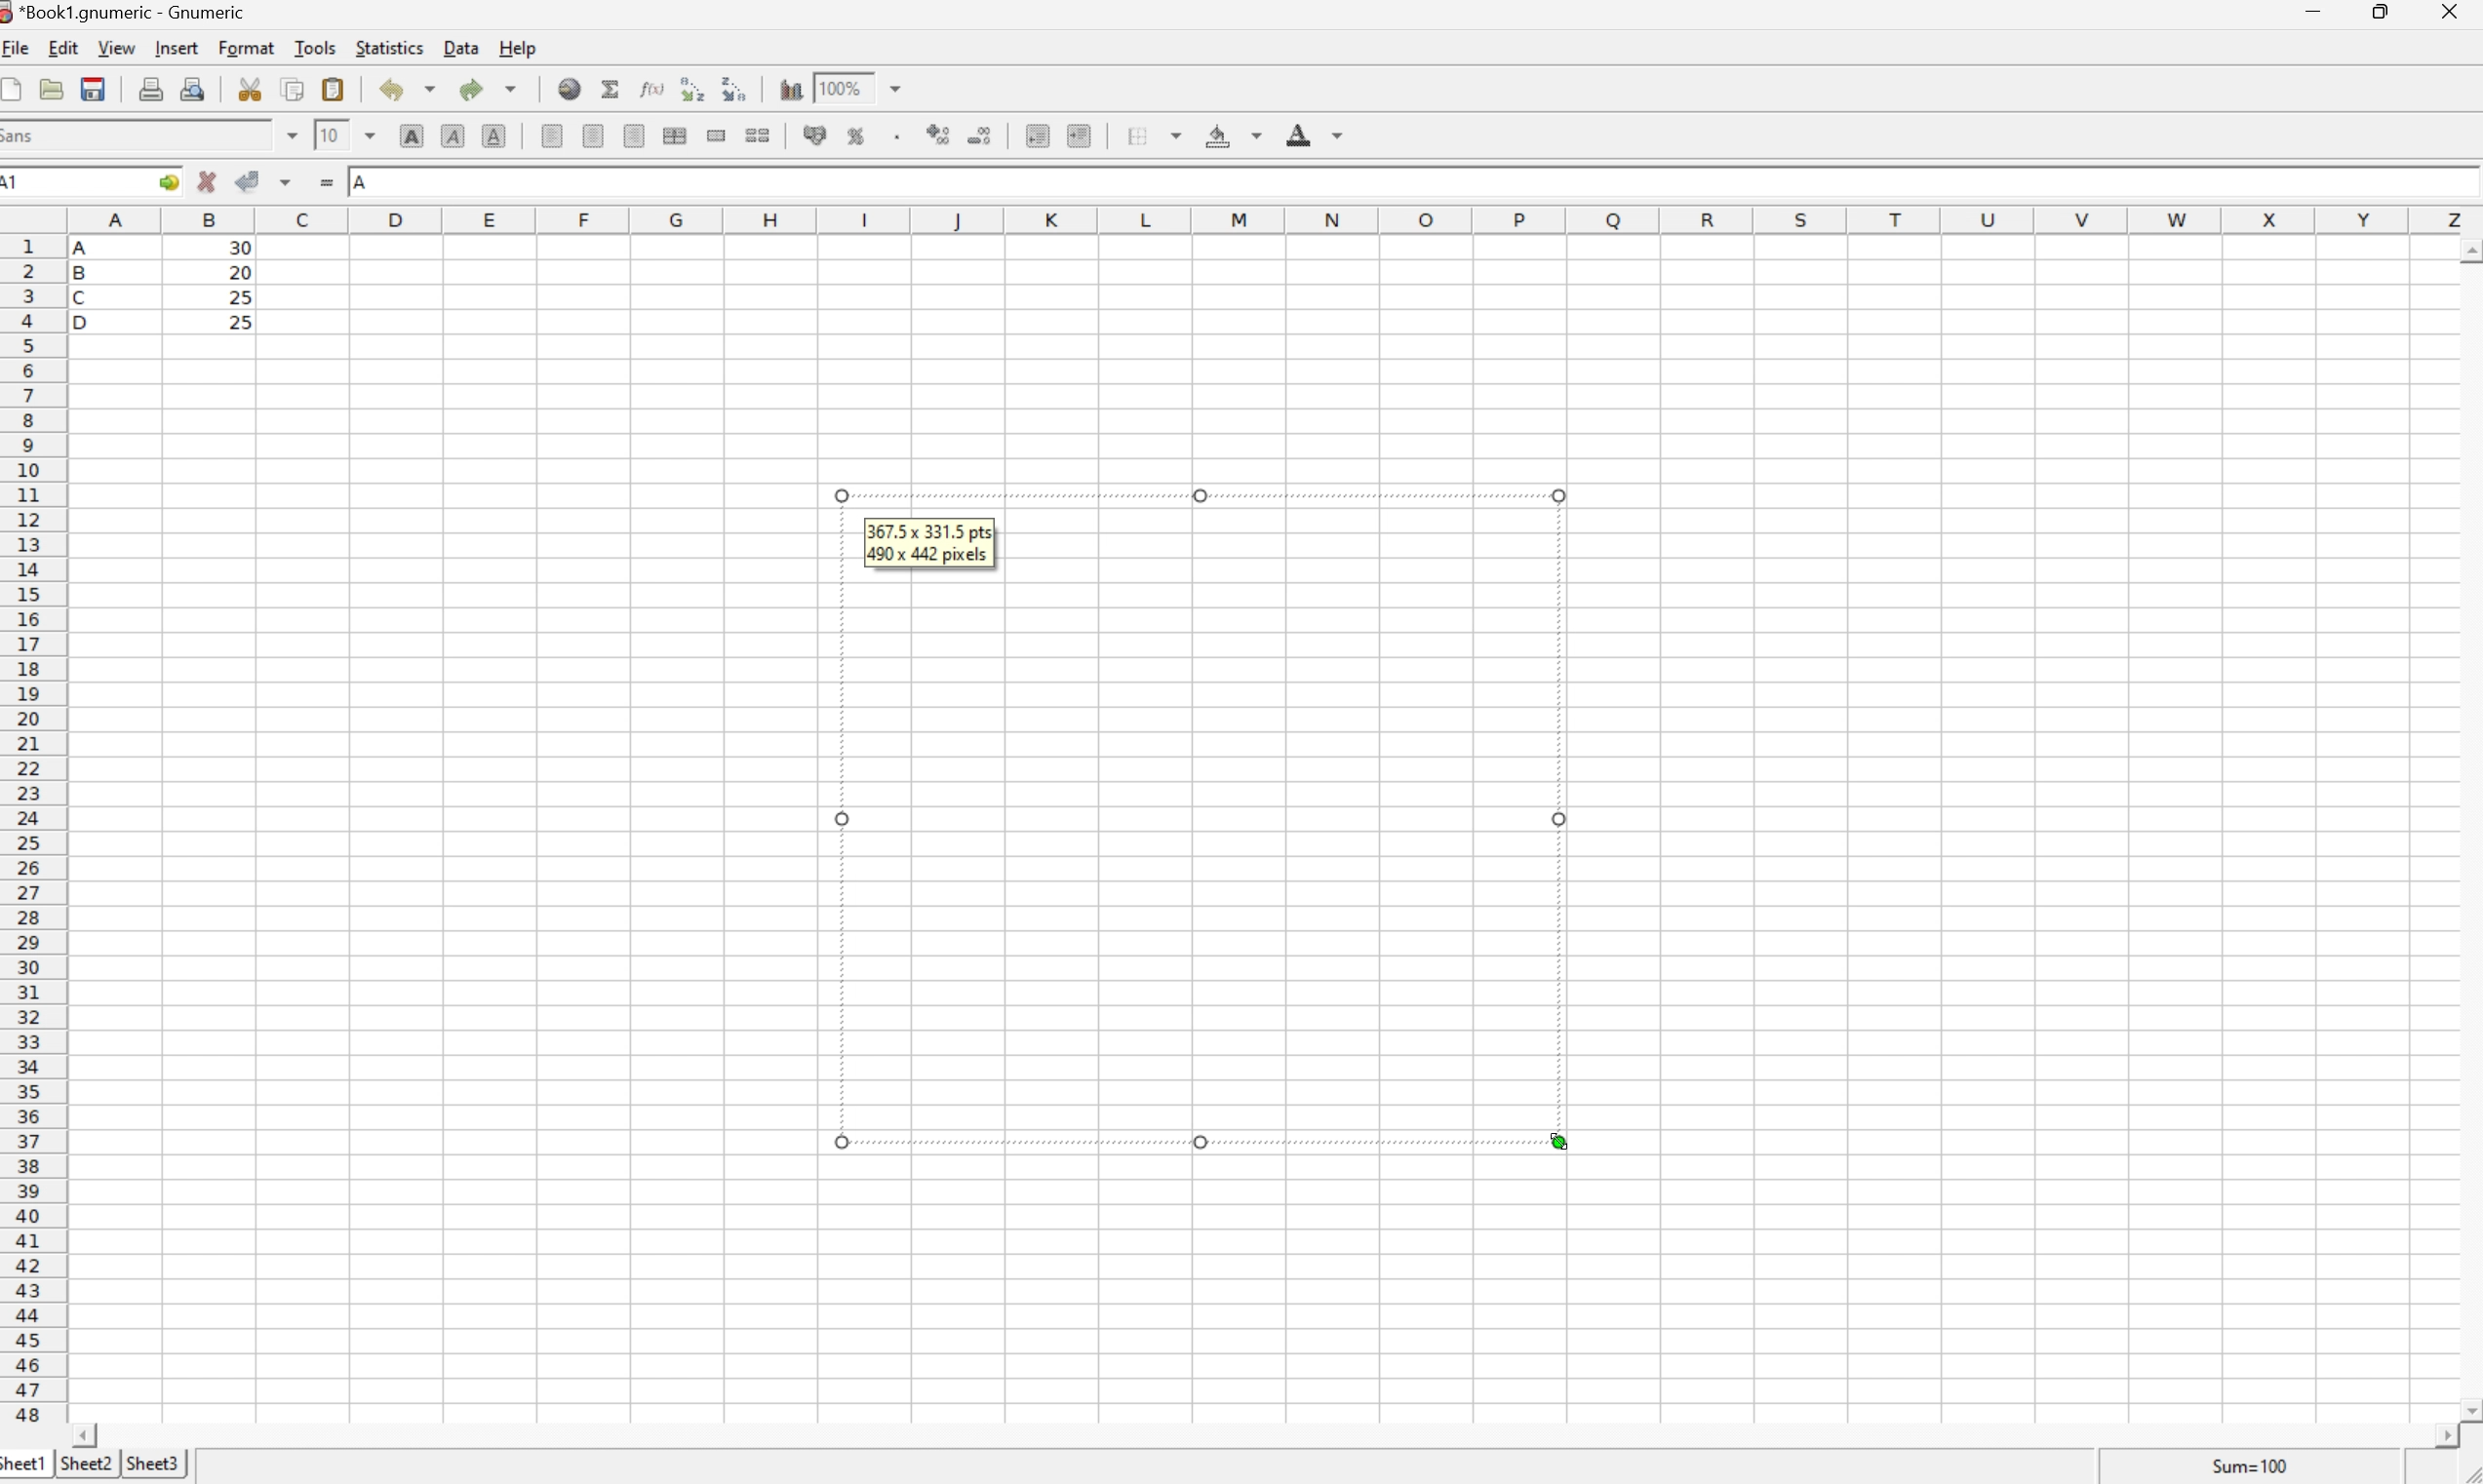 The height and width of the screenshot is (1484, 2483). Describe the element at coordinates (2467, 1408) in the screenshot. I see `Scroll Down` at that location.